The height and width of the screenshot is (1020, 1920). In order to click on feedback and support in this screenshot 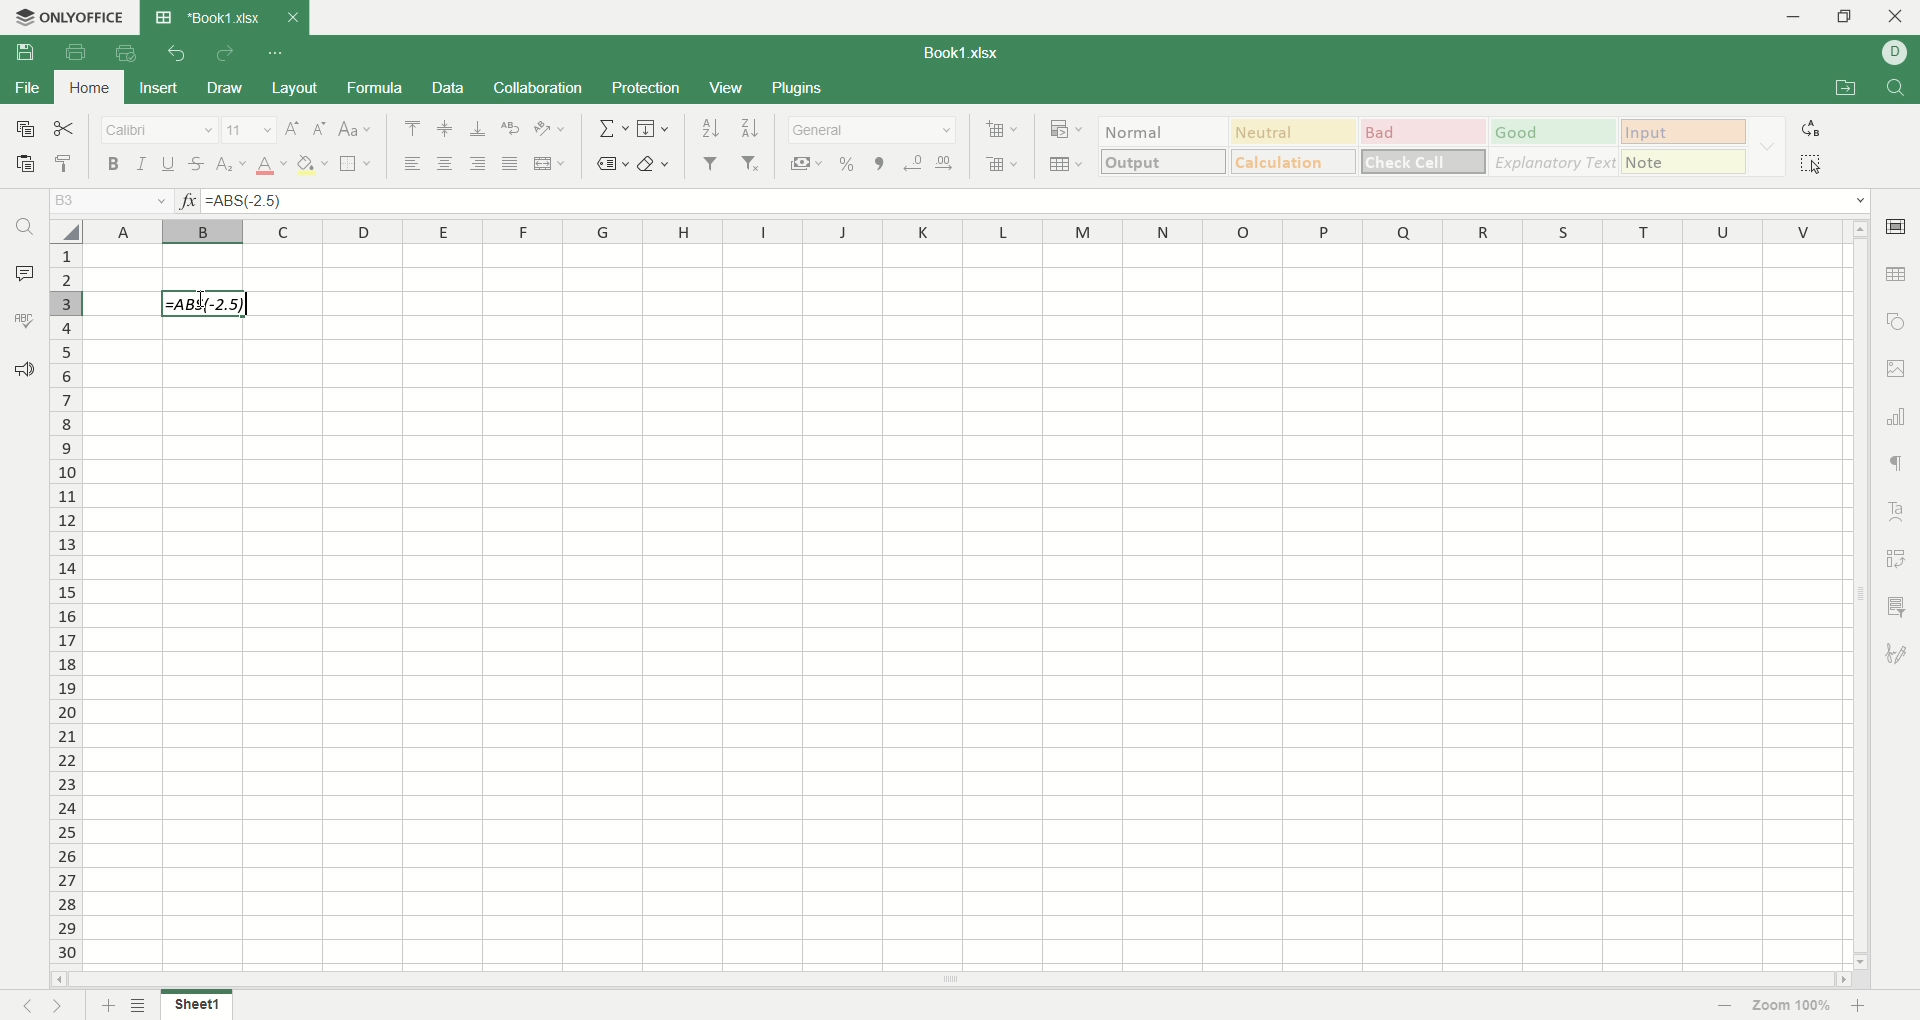, I will do `click(23, 371)`.